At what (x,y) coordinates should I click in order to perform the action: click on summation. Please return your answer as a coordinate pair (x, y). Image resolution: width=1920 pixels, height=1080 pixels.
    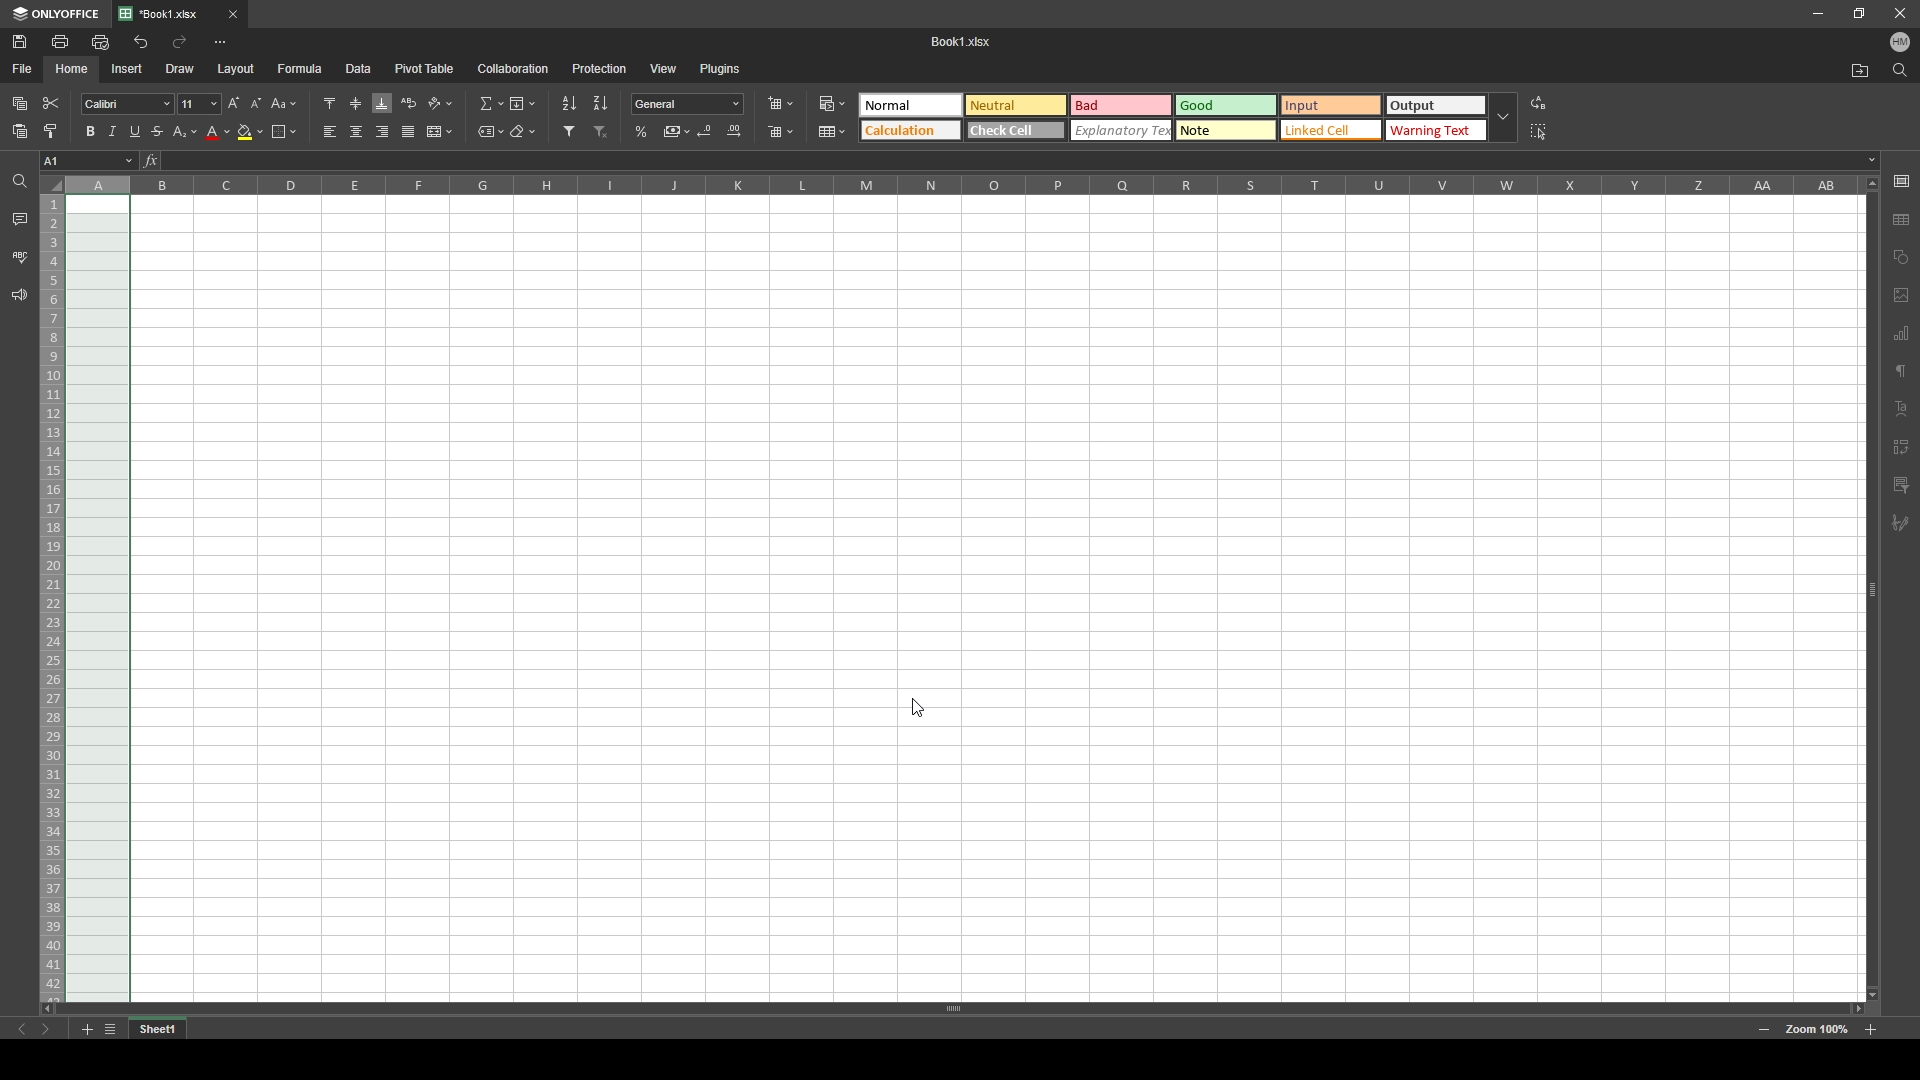
    Looking at the image, I should click on (490, 103).